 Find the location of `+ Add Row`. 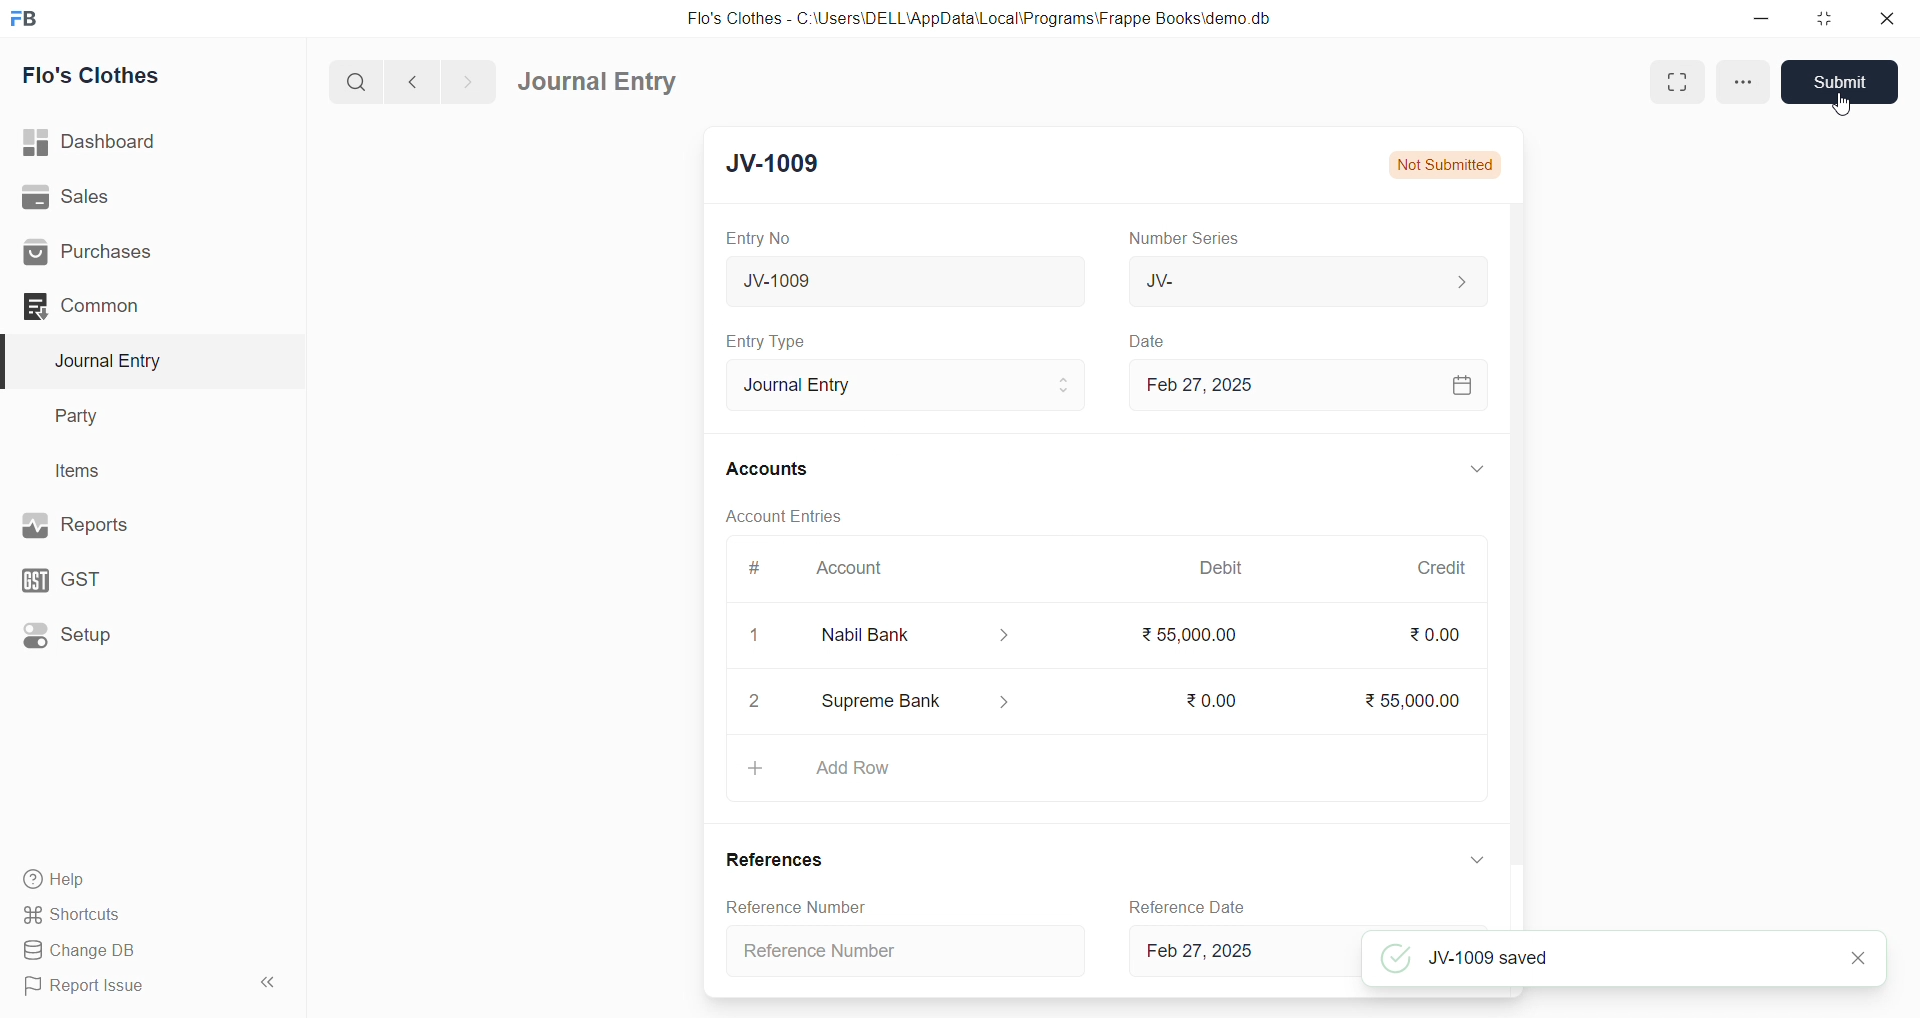

+ Add Row is located at coordinates (1105, 767).